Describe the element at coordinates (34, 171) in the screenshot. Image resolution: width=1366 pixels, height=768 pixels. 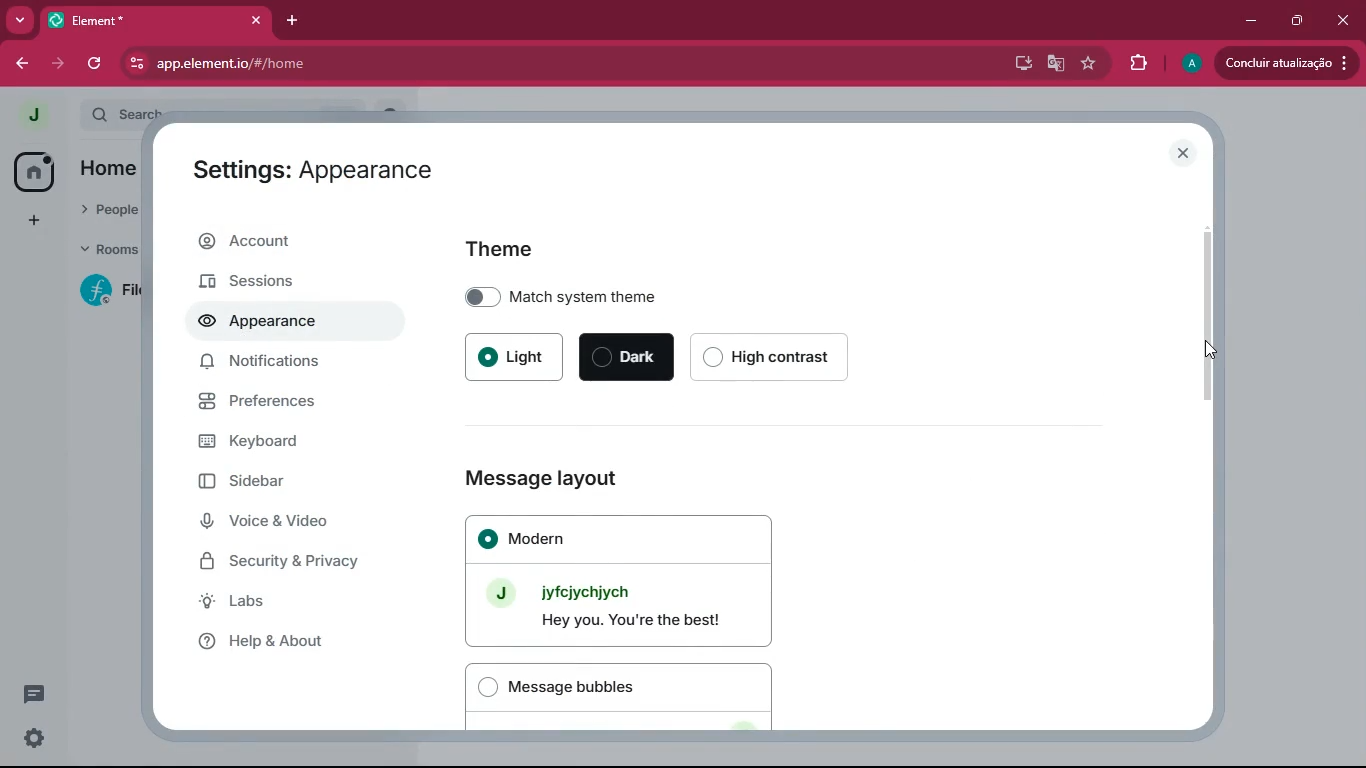
I see `home` at that location.